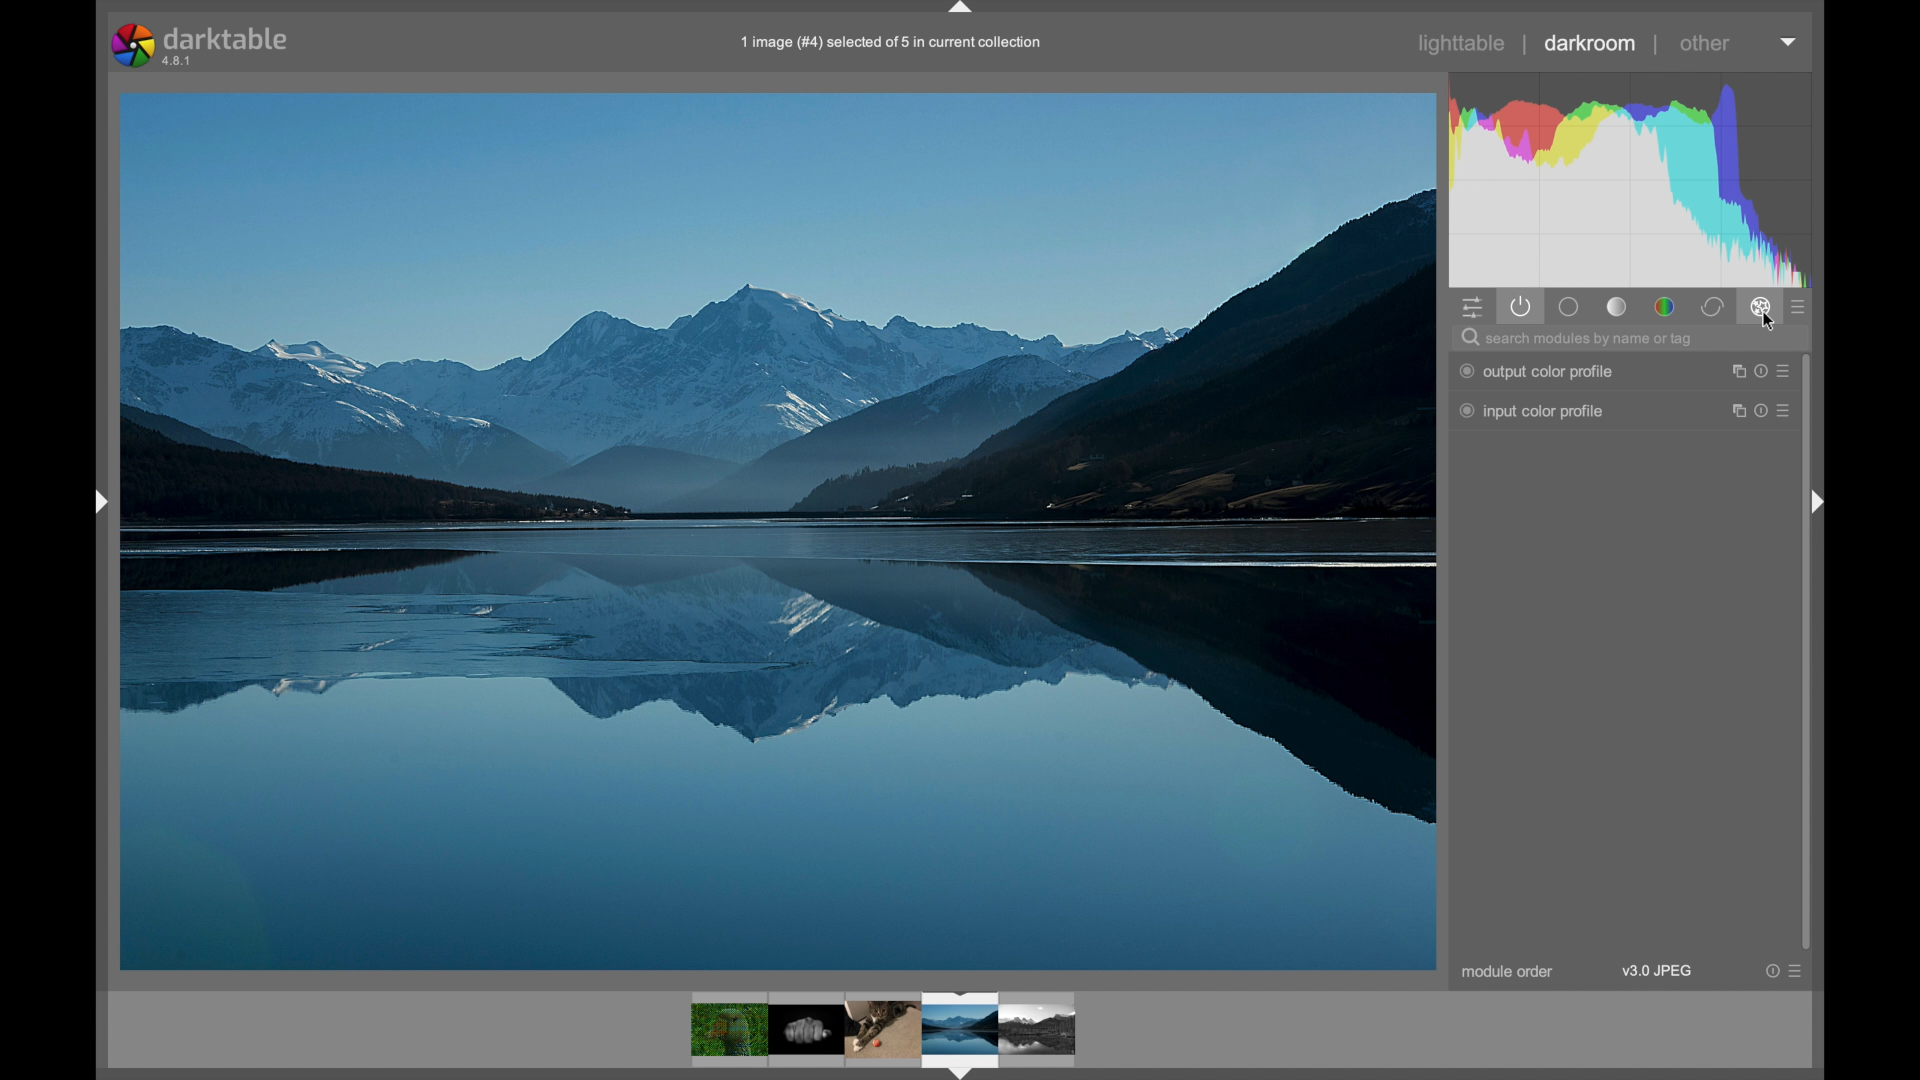  Describe the element at coordinates (1790, 43) in the screenshot. I see `dropdown menu` at that location.